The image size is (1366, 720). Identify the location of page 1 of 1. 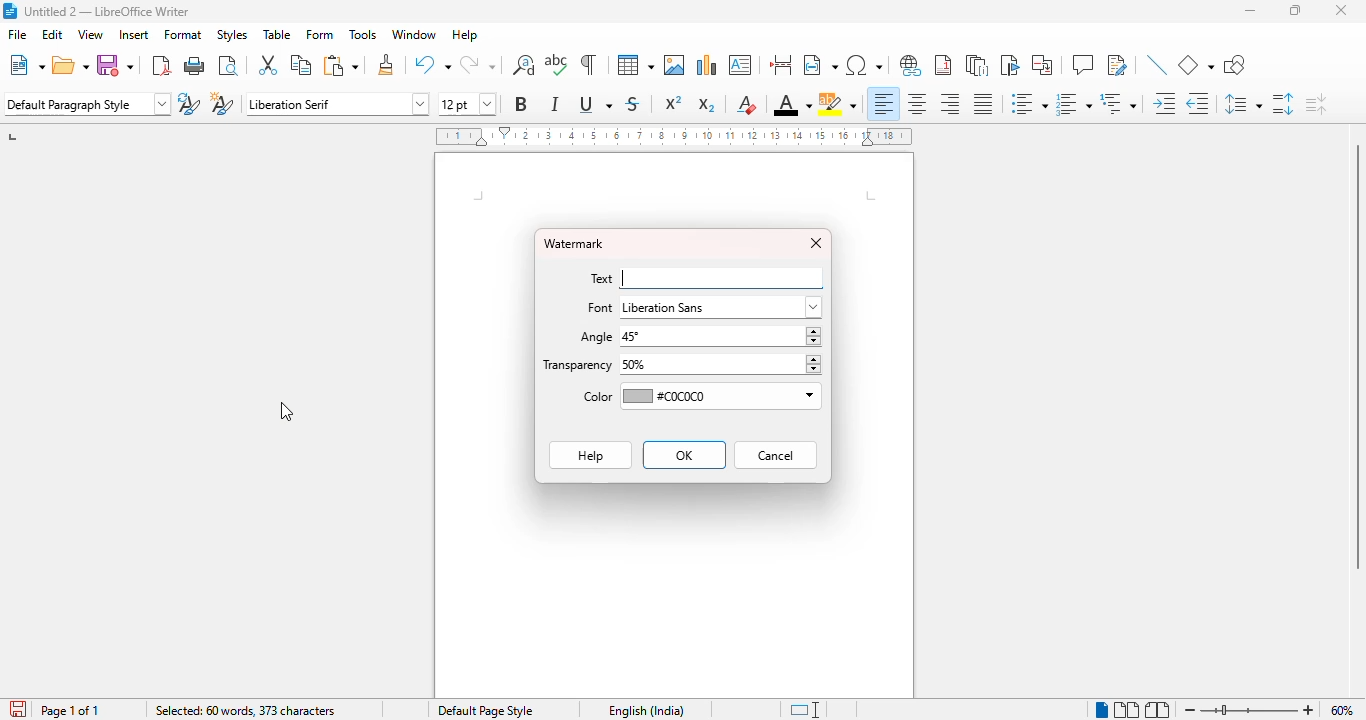
(71, 710).